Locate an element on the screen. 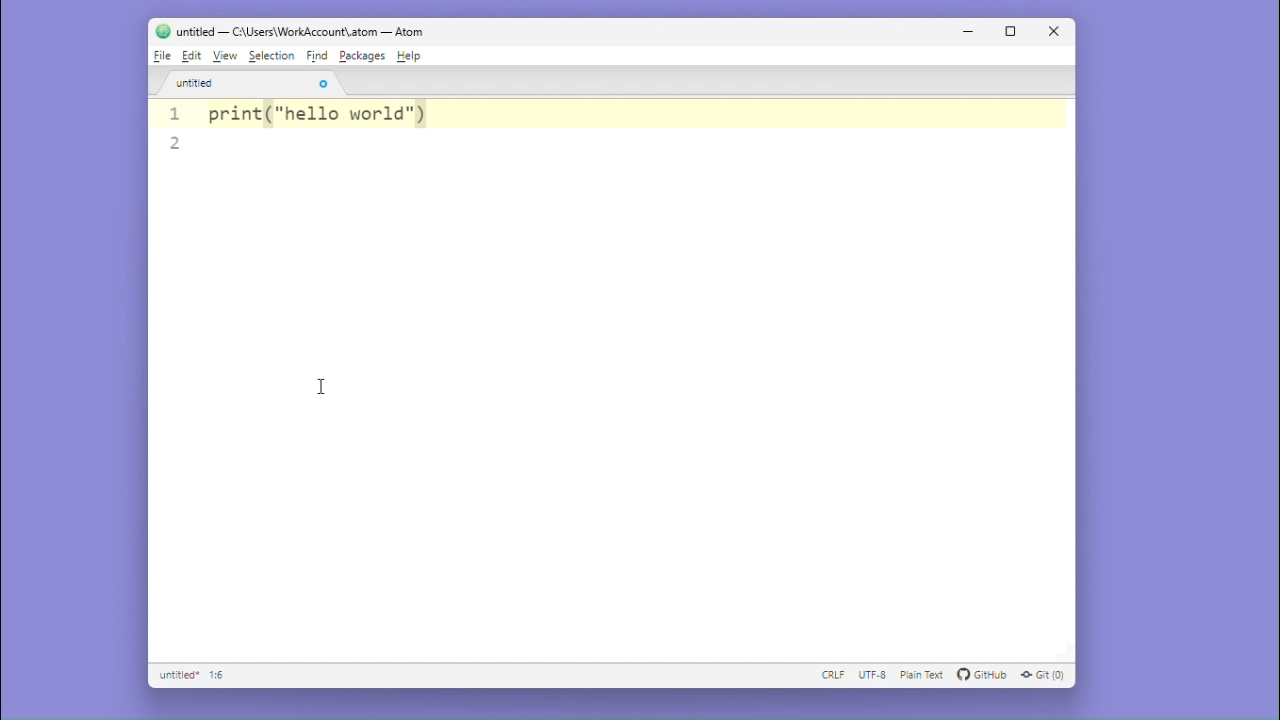  View is located at coordinates (227, 57).